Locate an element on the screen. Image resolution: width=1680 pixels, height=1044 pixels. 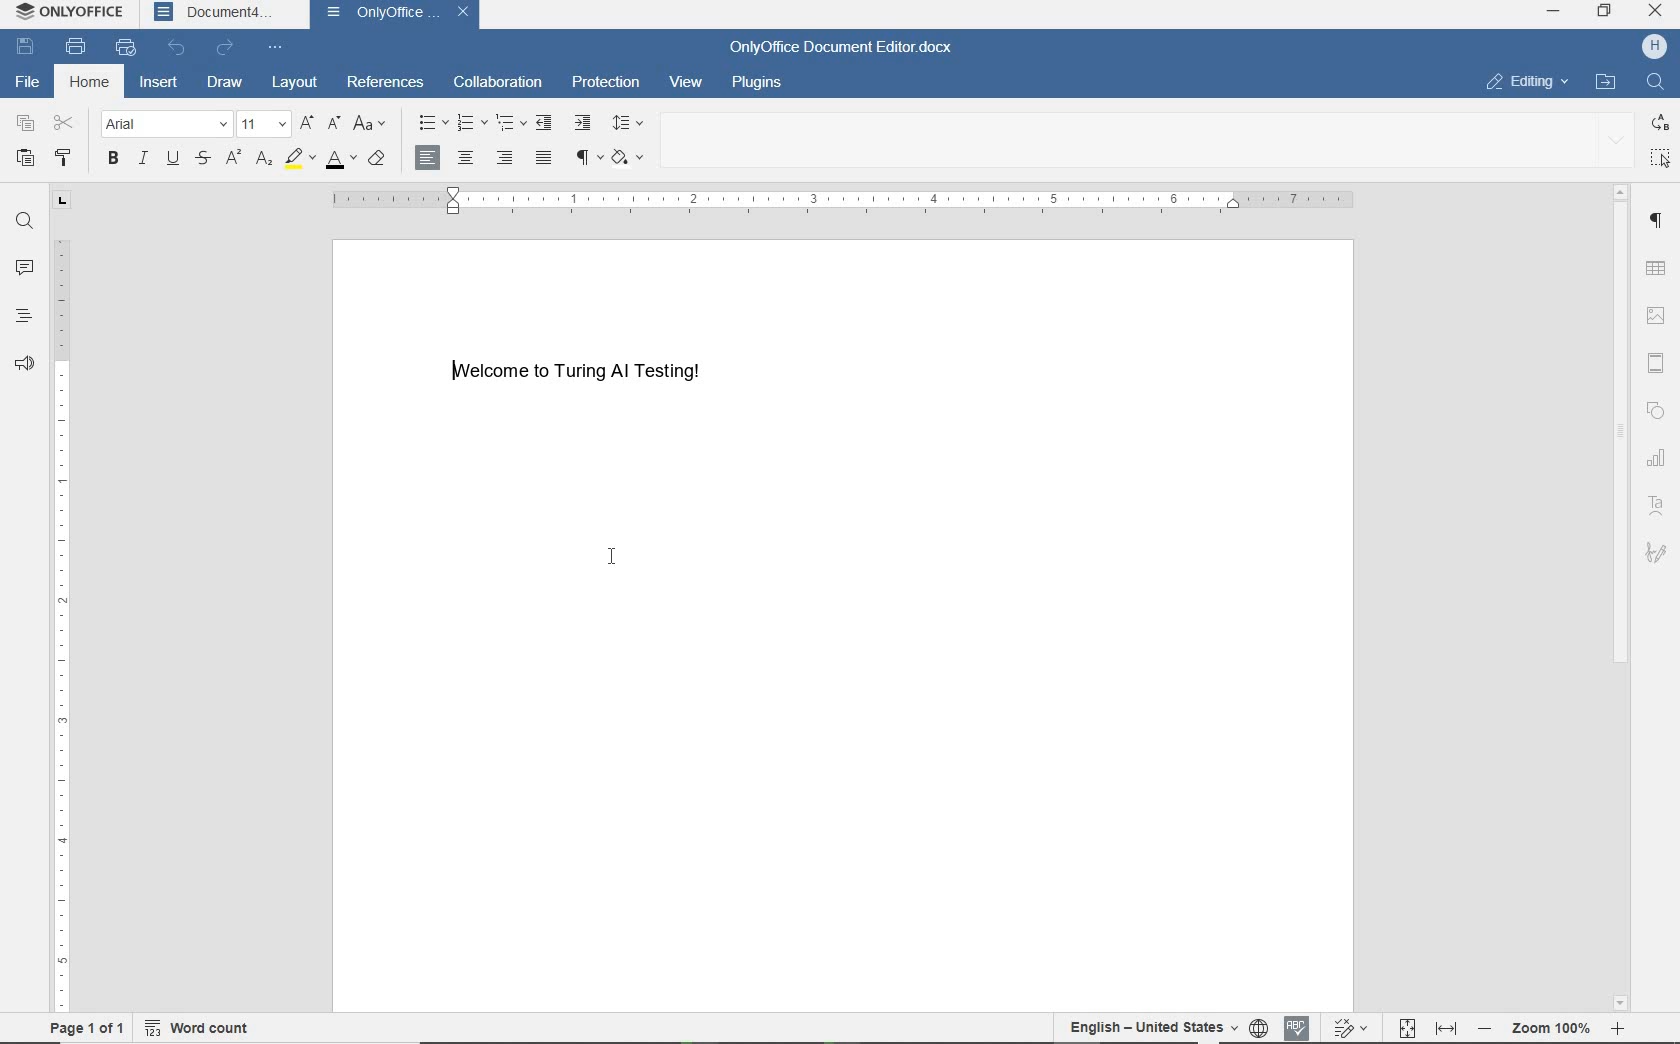
H (User account) is located at coordinates (1656, 48).